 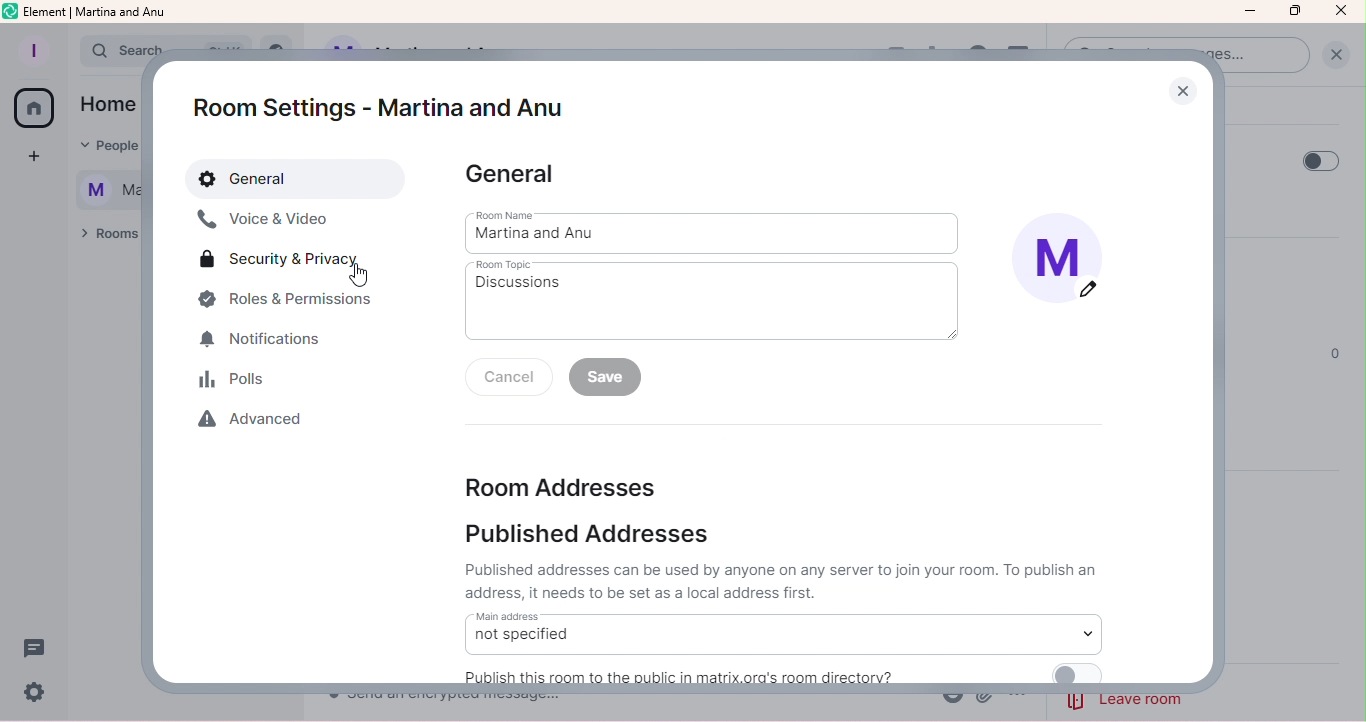 What do you see at coordinates (37, 644) in the screenshot?
I see `Threads` at bounding box center [37, 644].